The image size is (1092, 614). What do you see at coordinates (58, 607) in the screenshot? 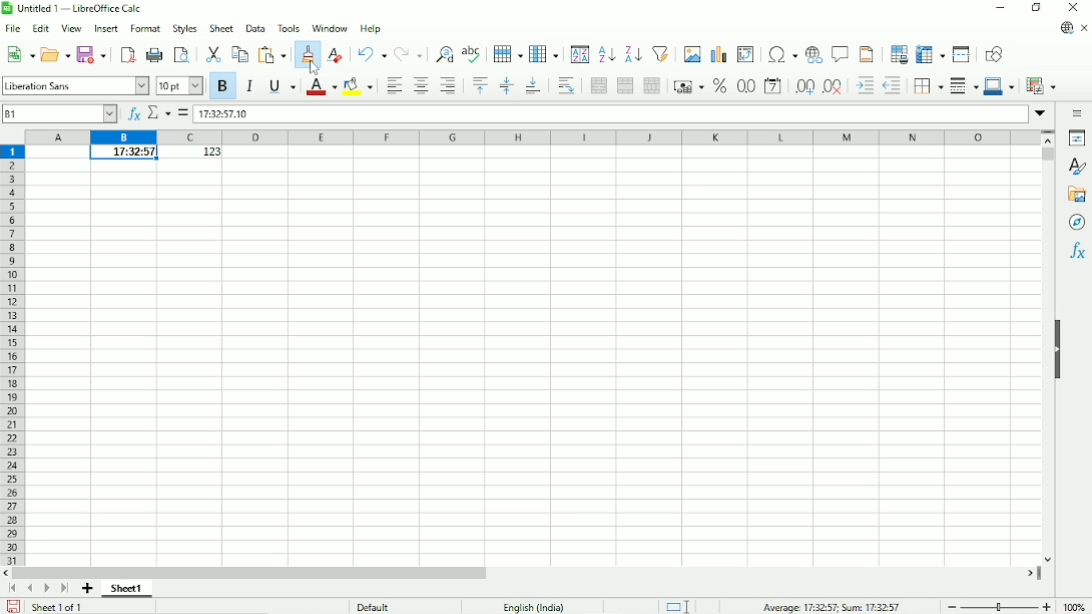
I see `Sheet 1 of 1` at bounding box center [58, 607].